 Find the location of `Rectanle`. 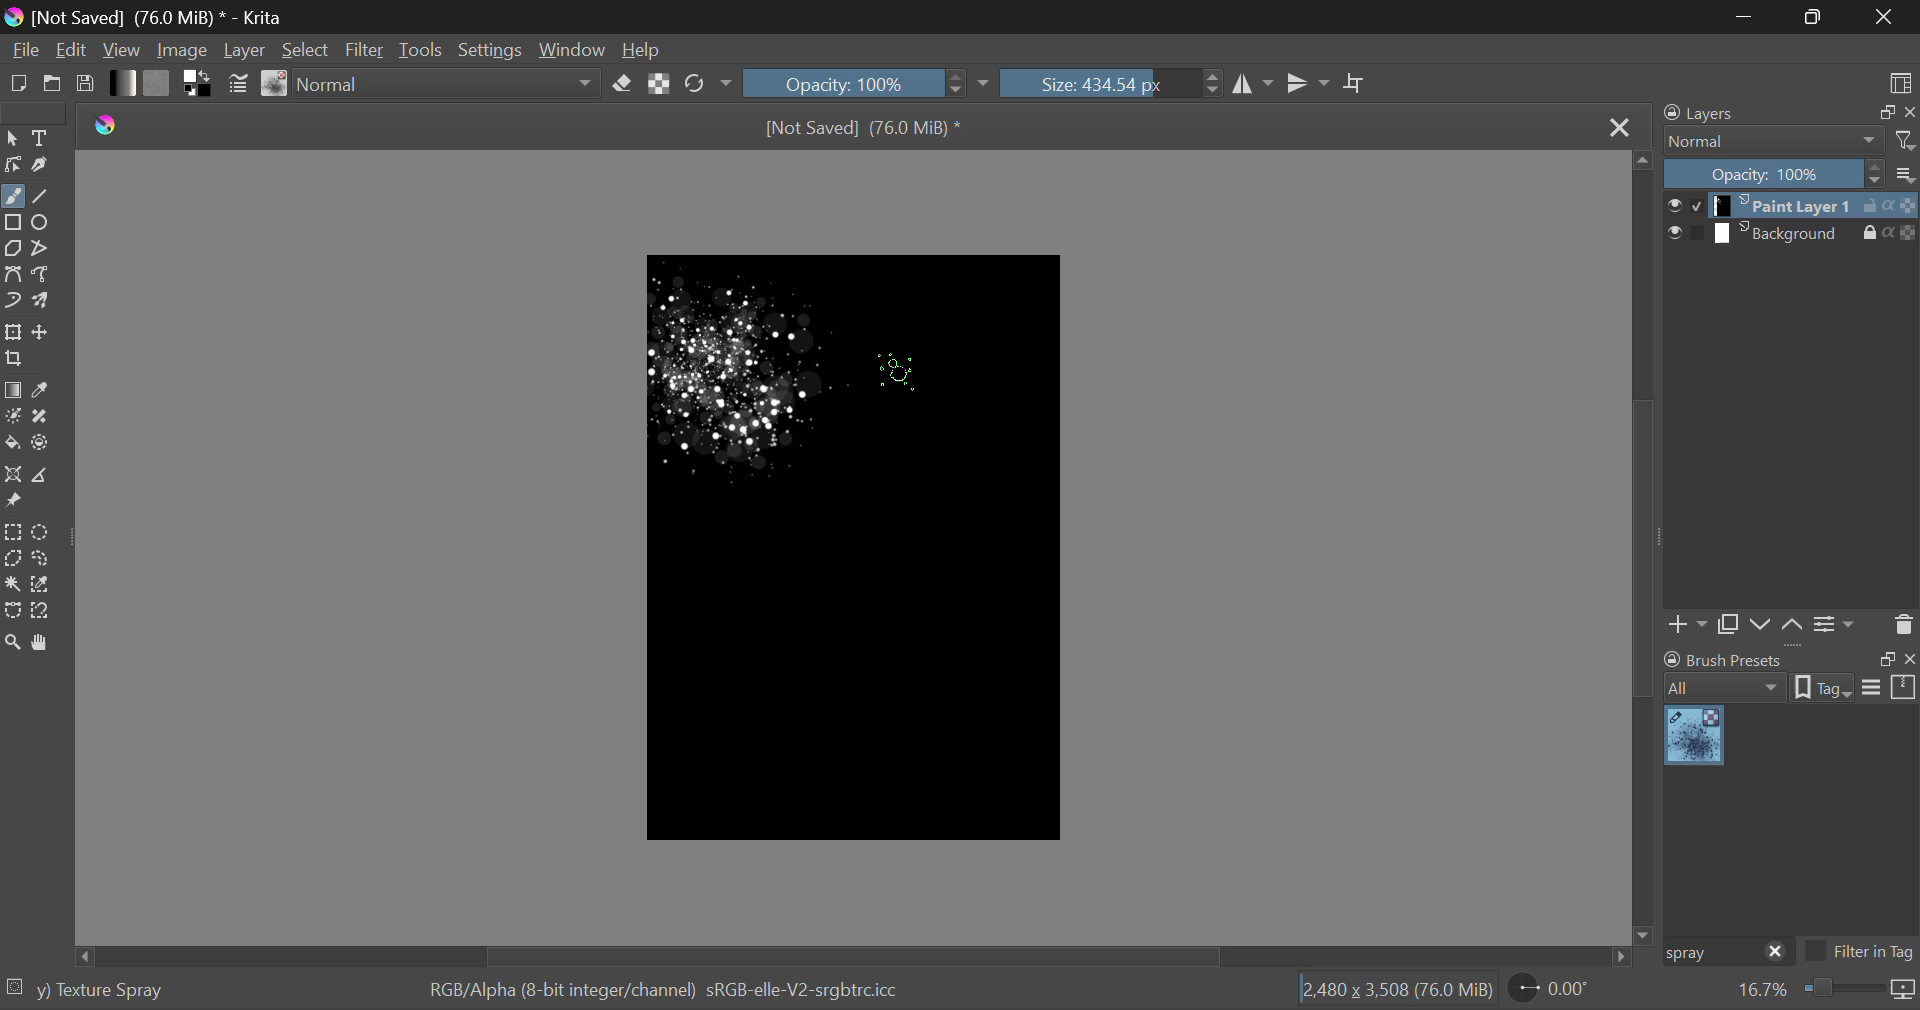

Rectanle is located at coordinates (13, 224).